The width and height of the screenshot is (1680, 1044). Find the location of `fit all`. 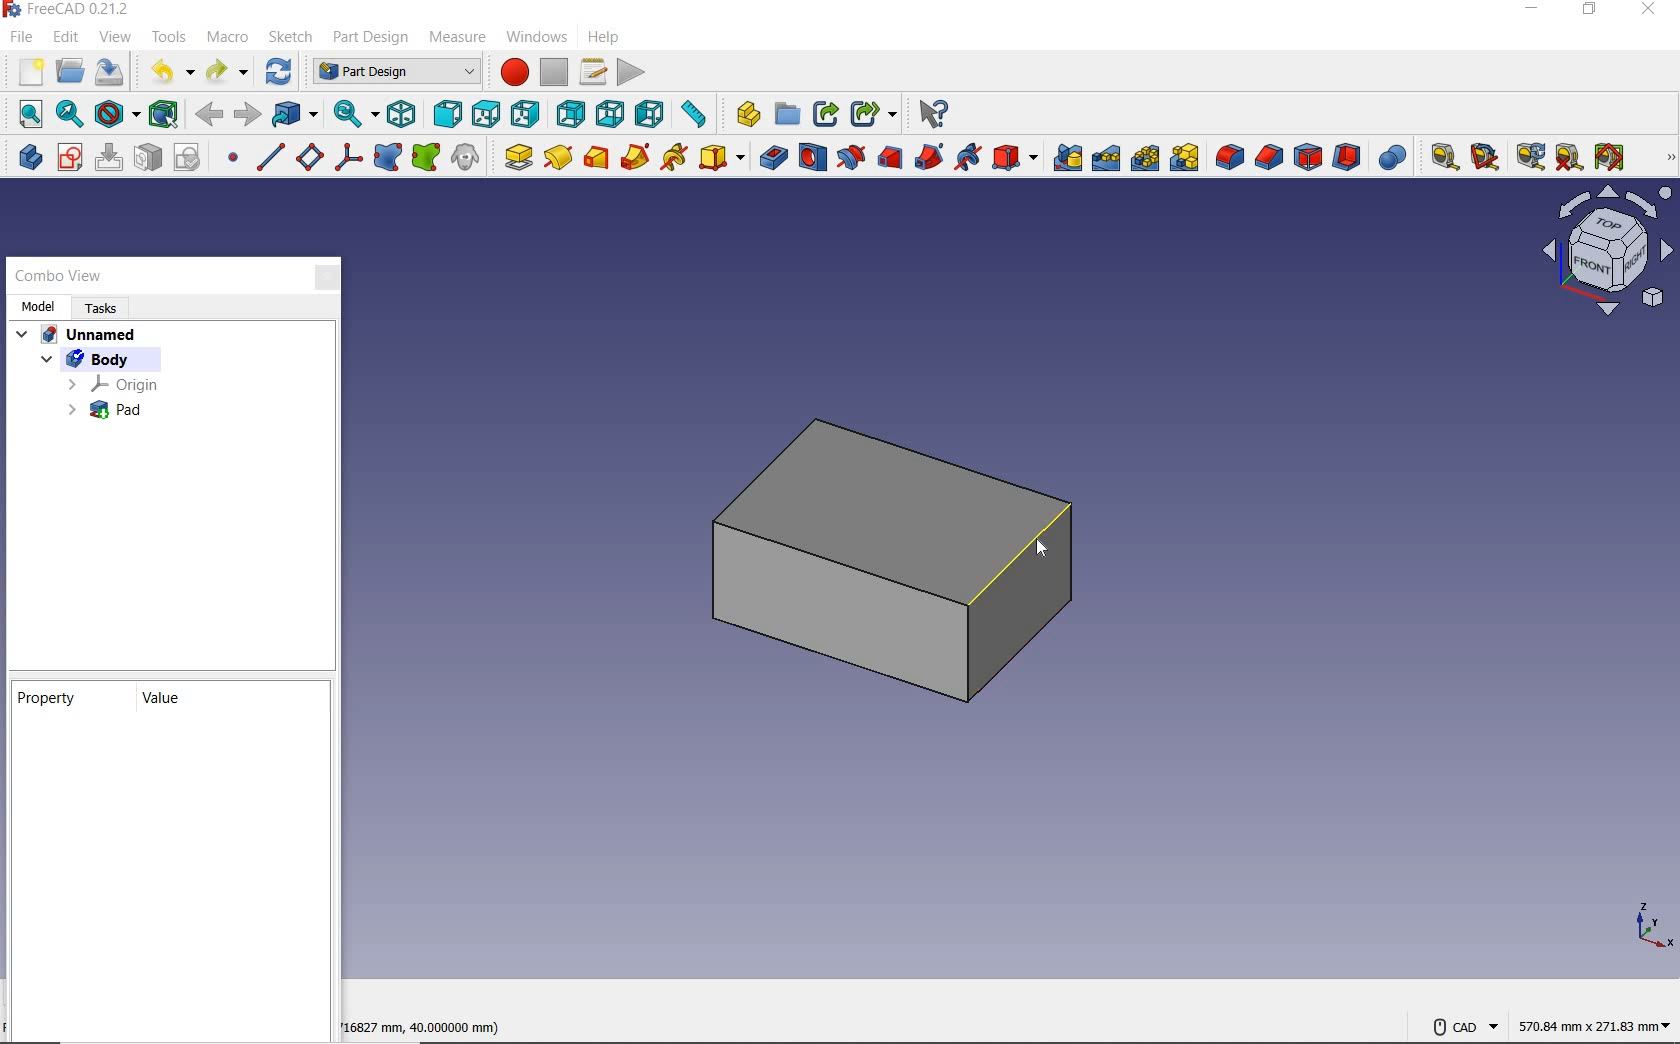

fit all is located at coordinates (24, 113).